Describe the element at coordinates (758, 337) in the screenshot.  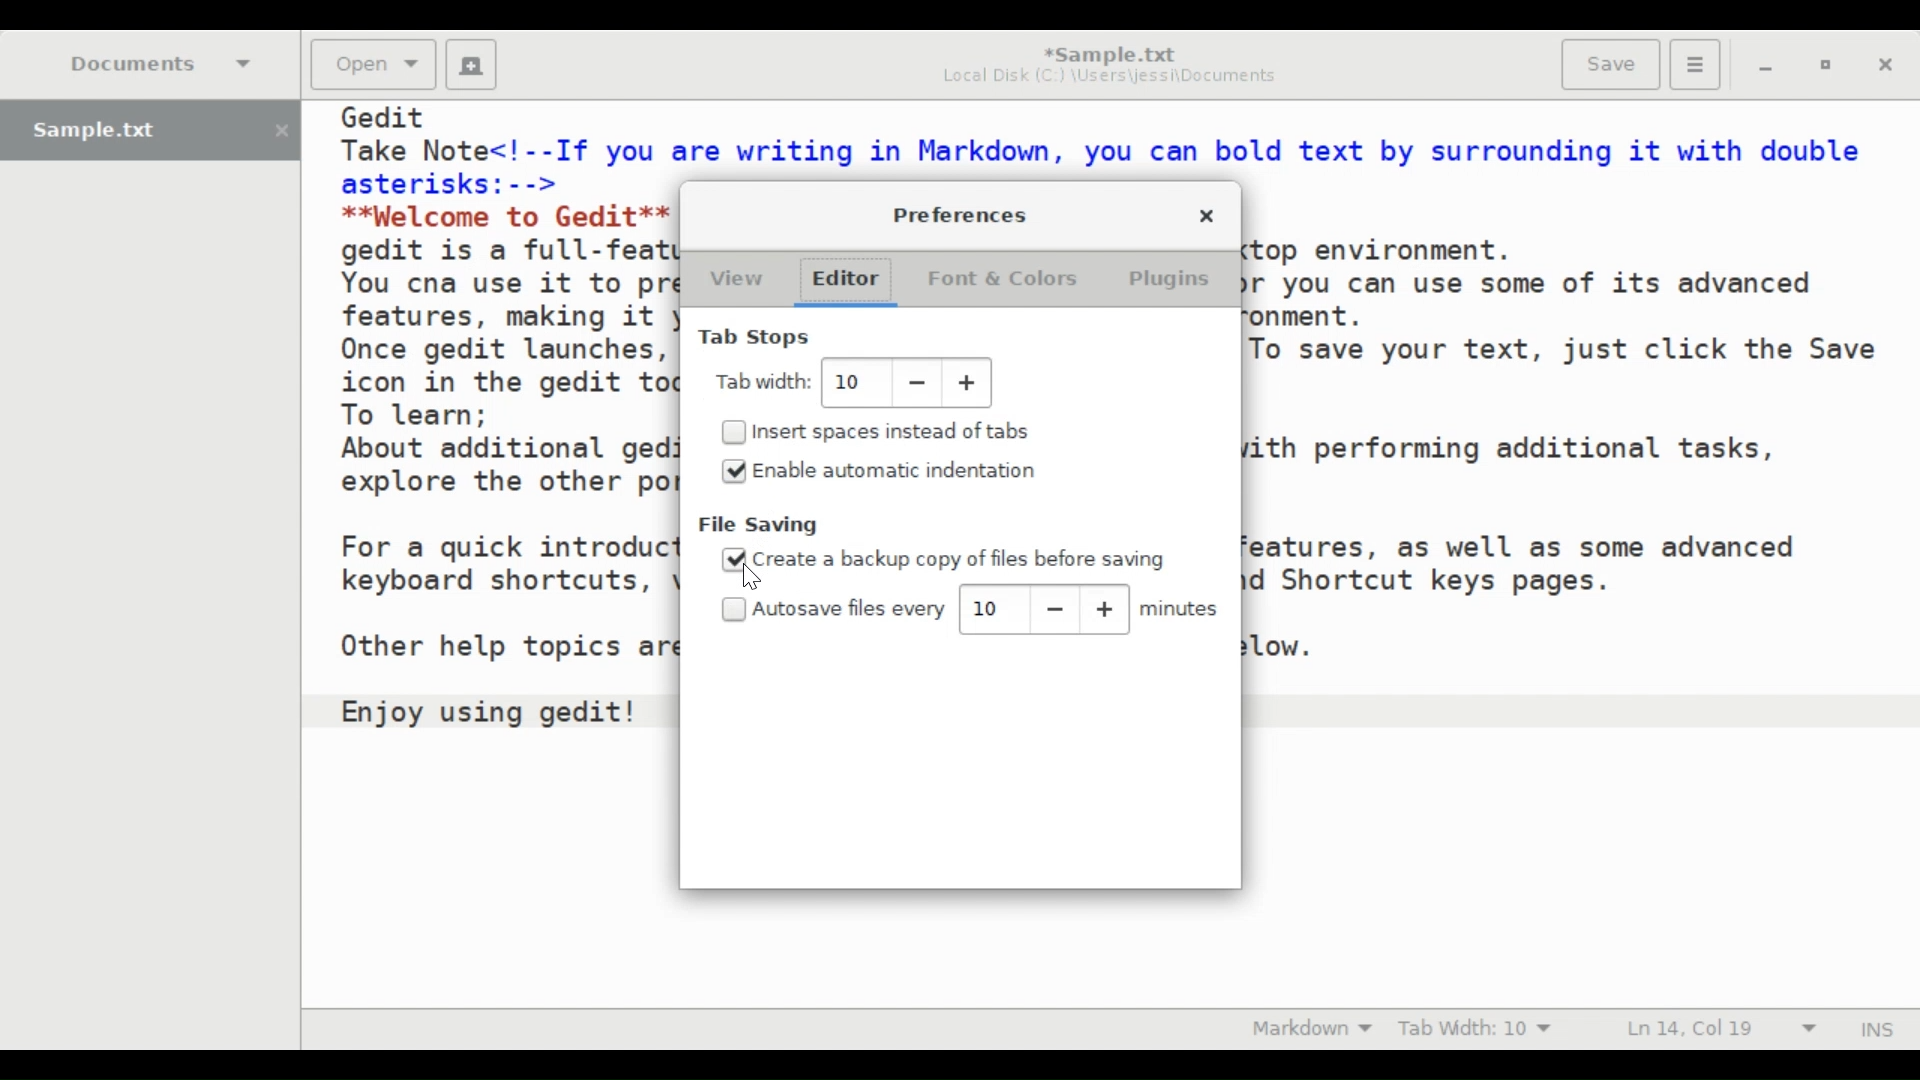
I see `Tab Stops` at that location.